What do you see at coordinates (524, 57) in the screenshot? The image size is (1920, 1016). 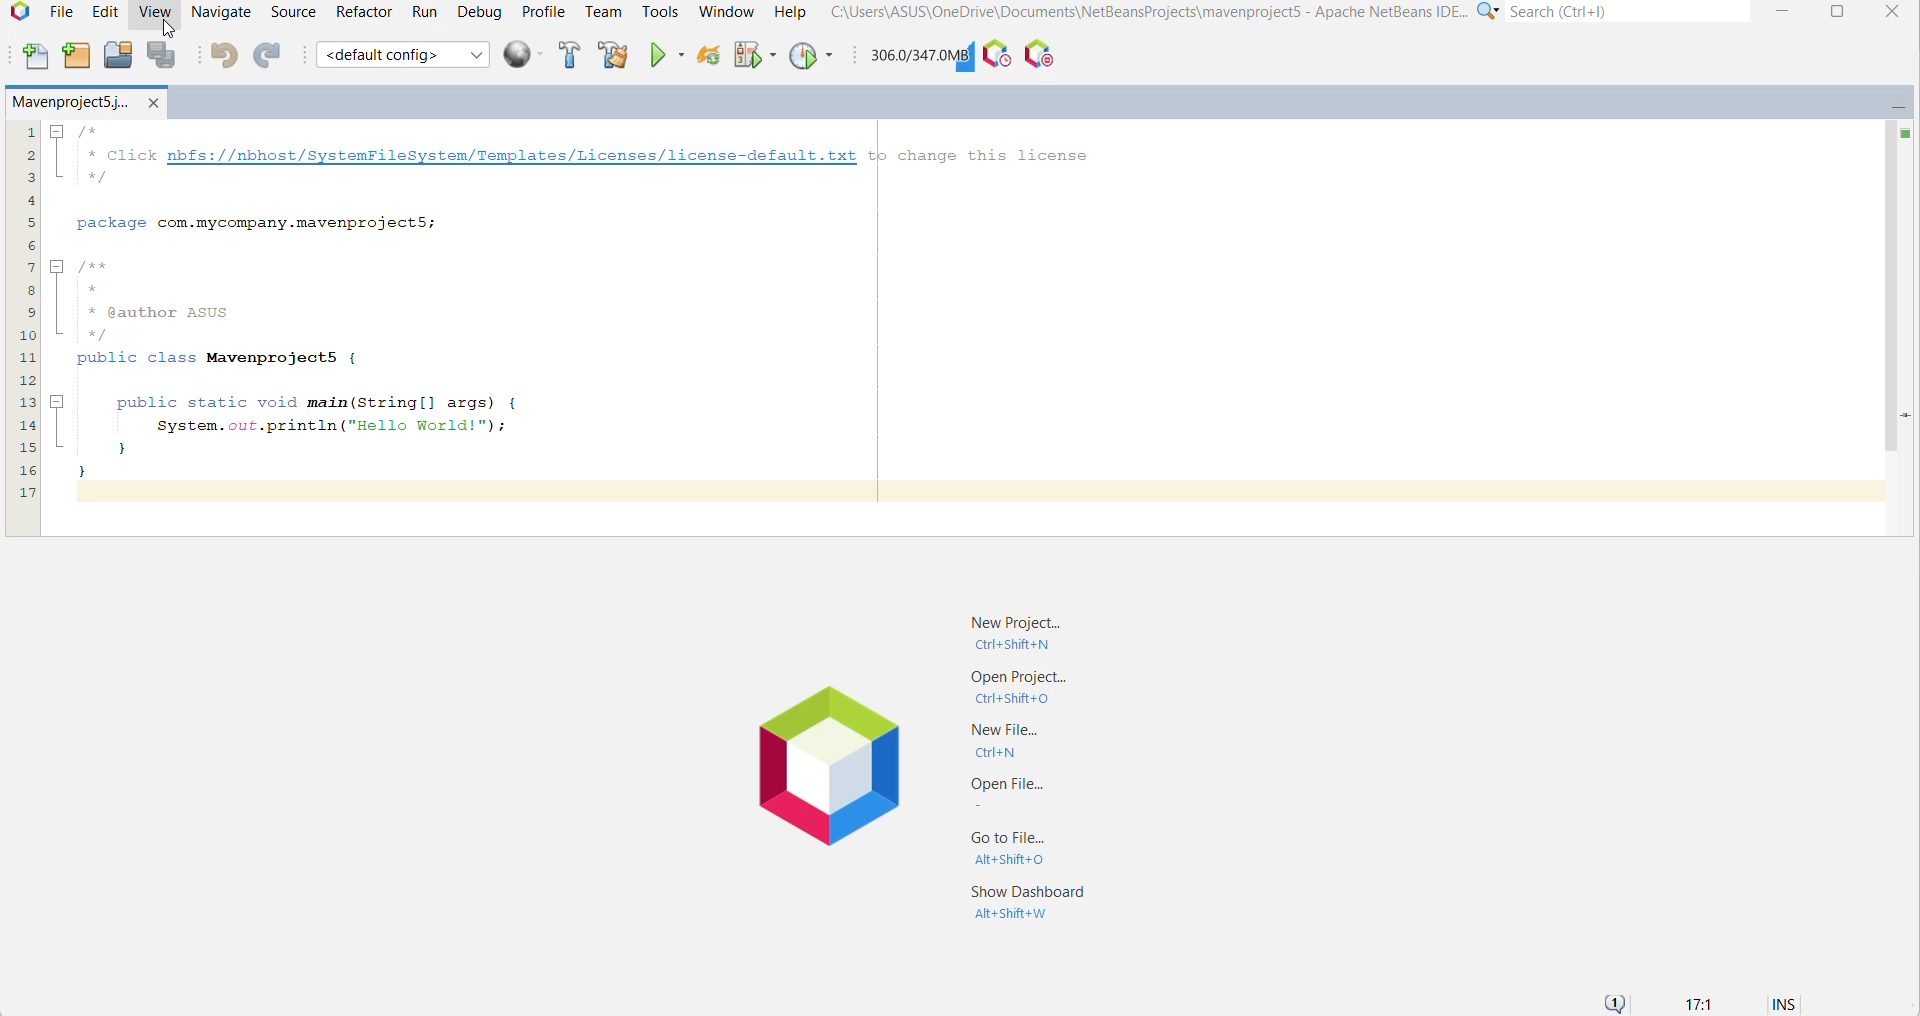 I see `Run` at bounding box center [524, 57].